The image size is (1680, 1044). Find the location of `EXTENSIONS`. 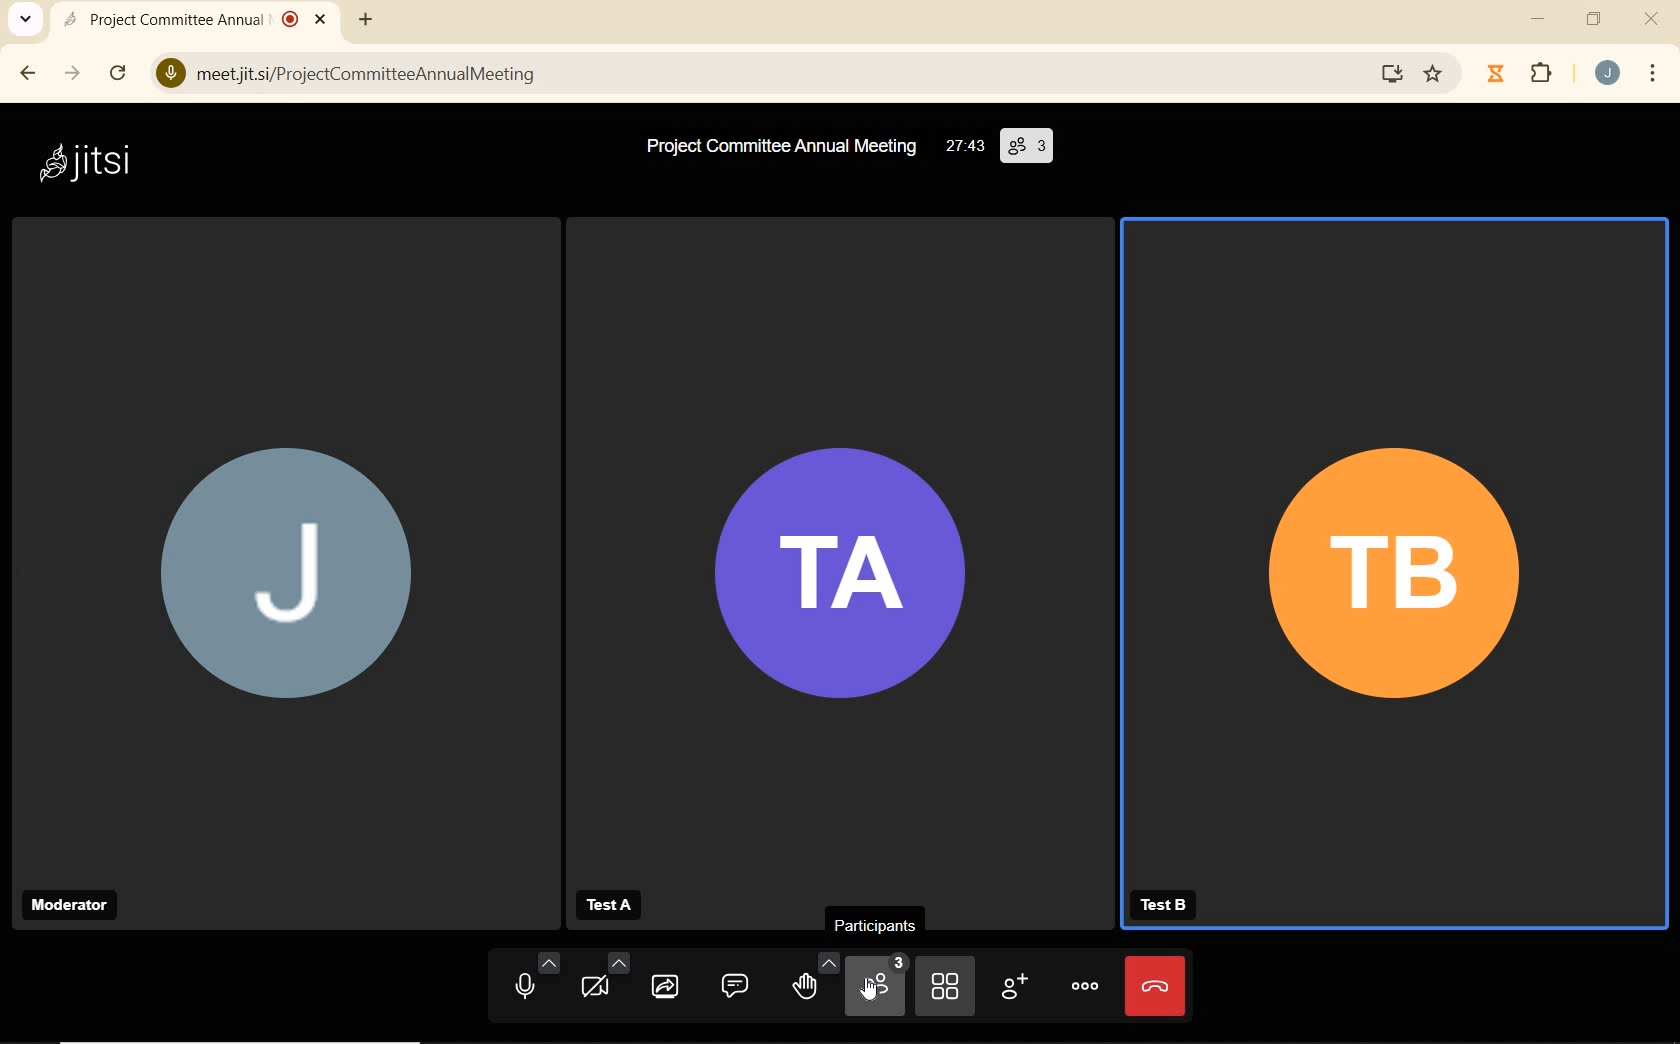

EXTENSIONS is located at coordinates (1547, 77).